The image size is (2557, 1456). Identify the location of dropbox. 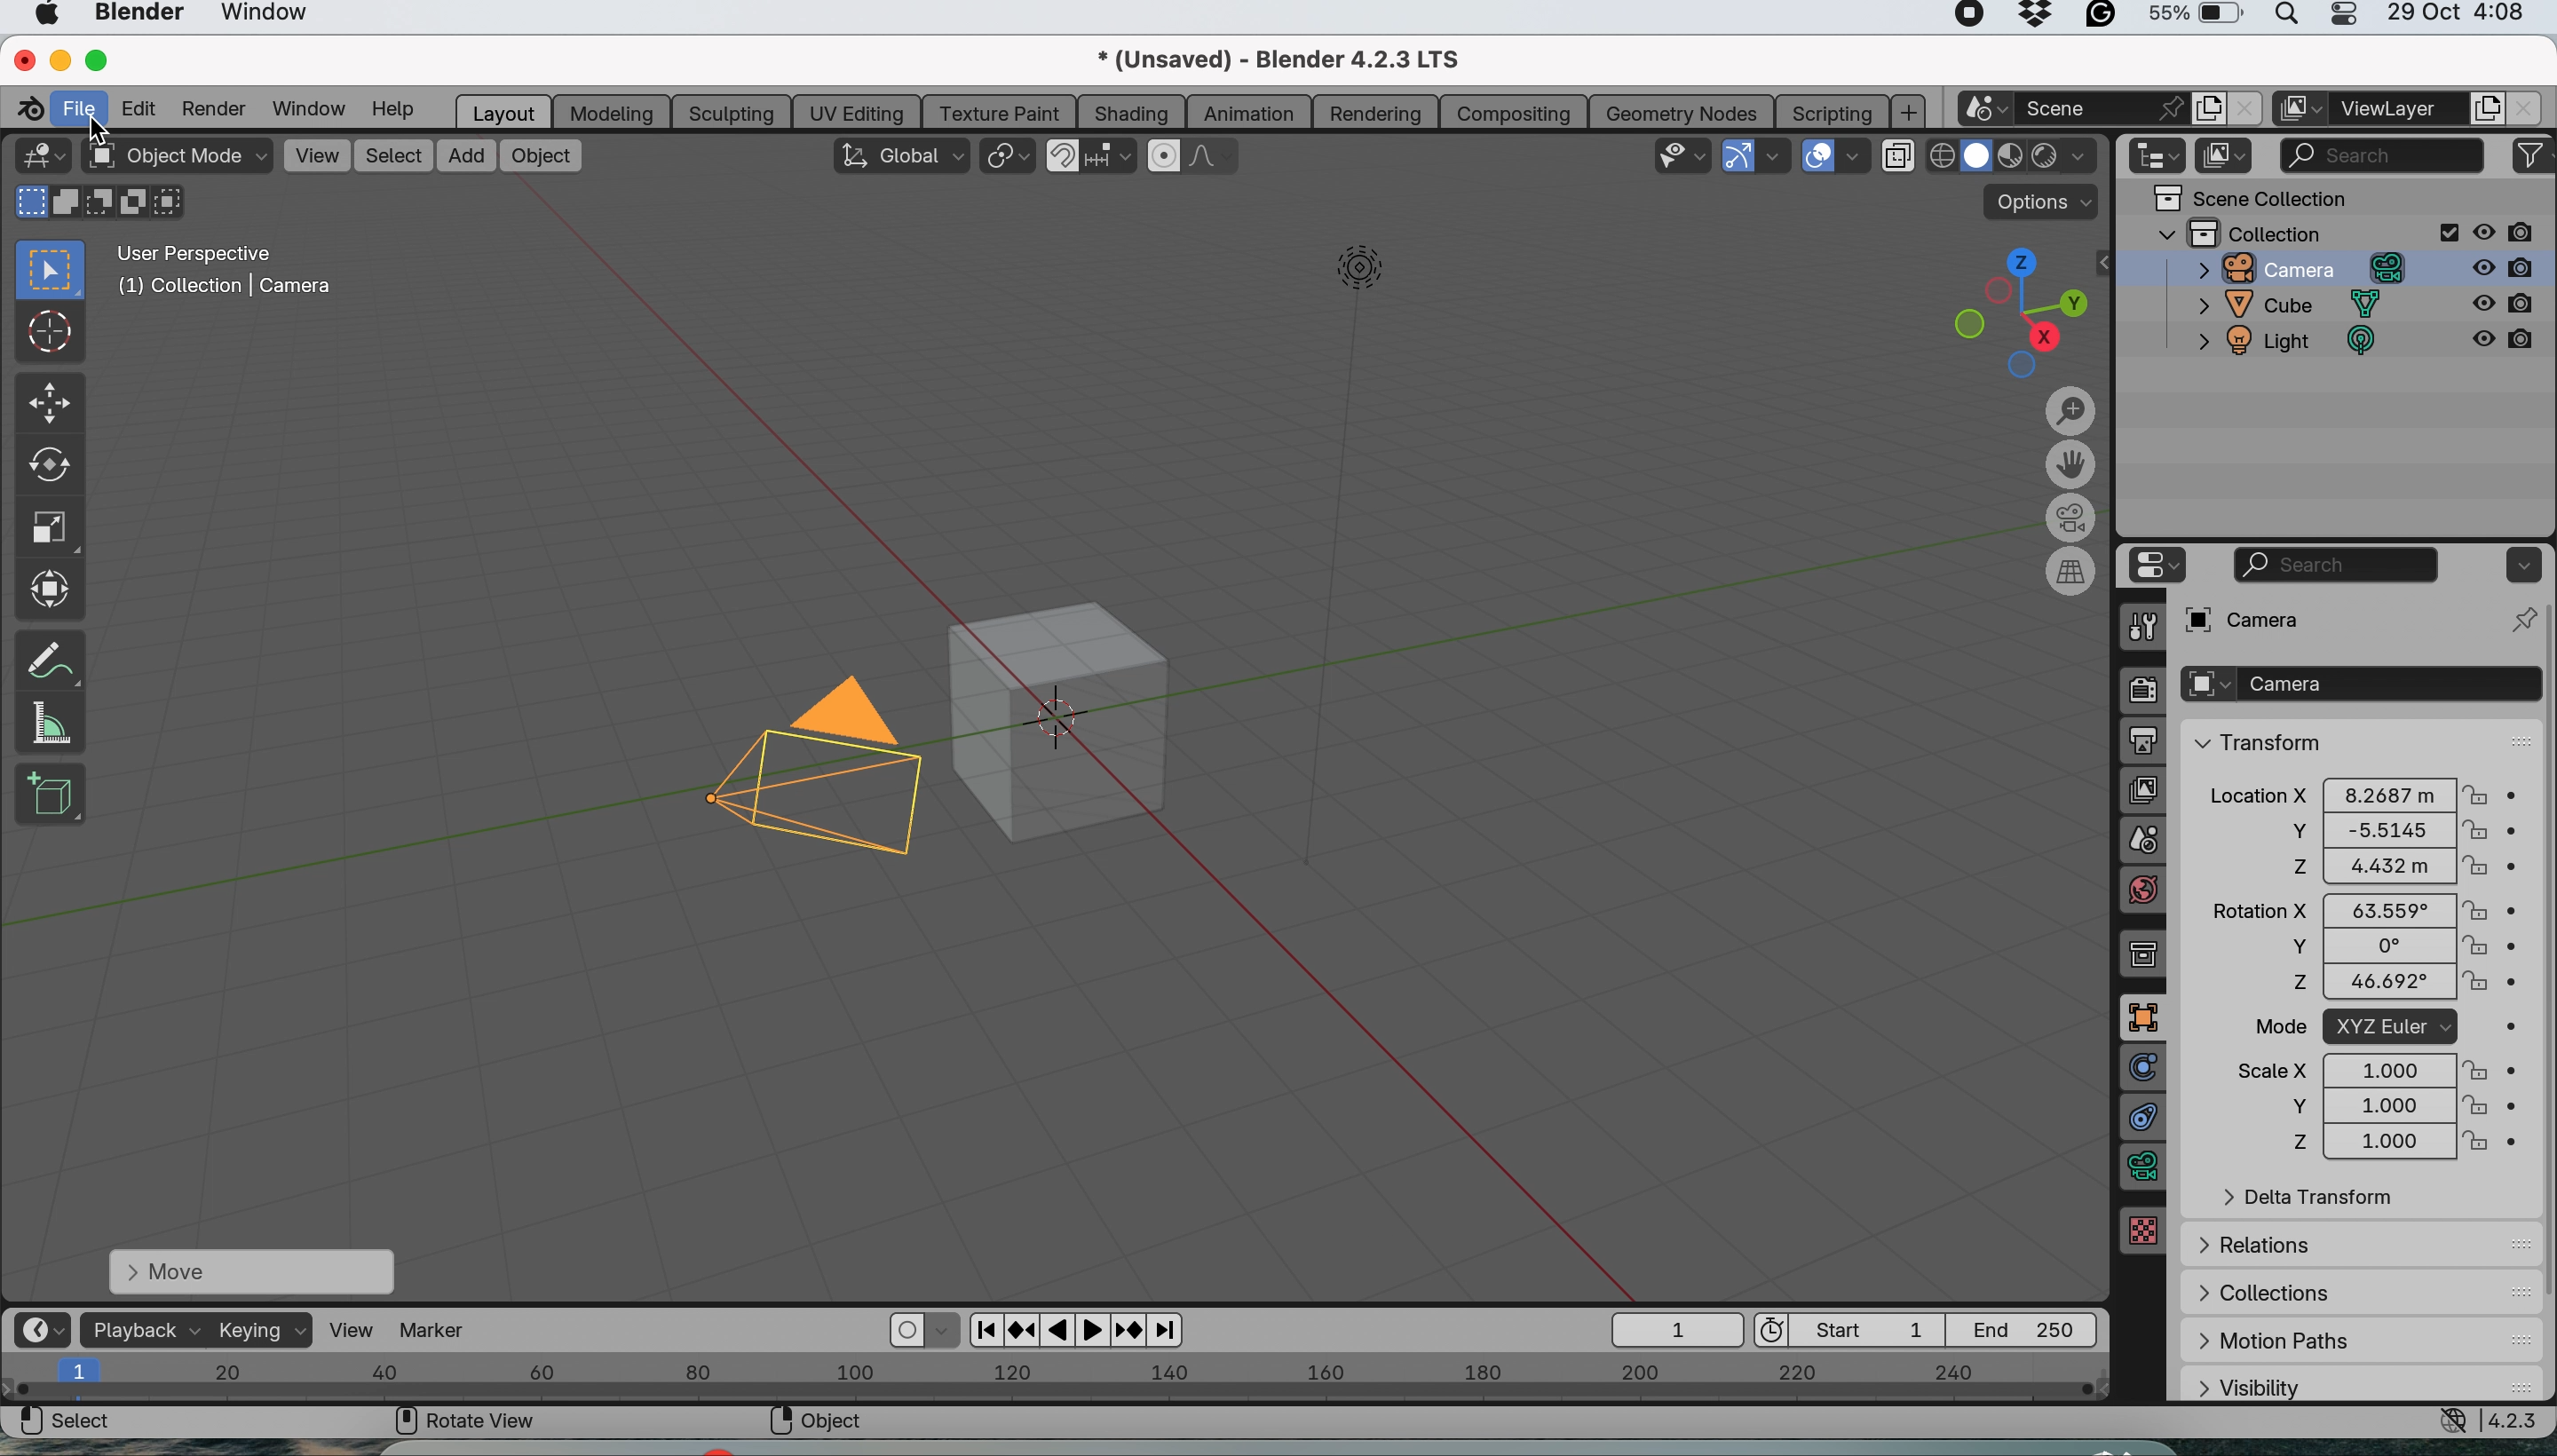
(2037, 18).